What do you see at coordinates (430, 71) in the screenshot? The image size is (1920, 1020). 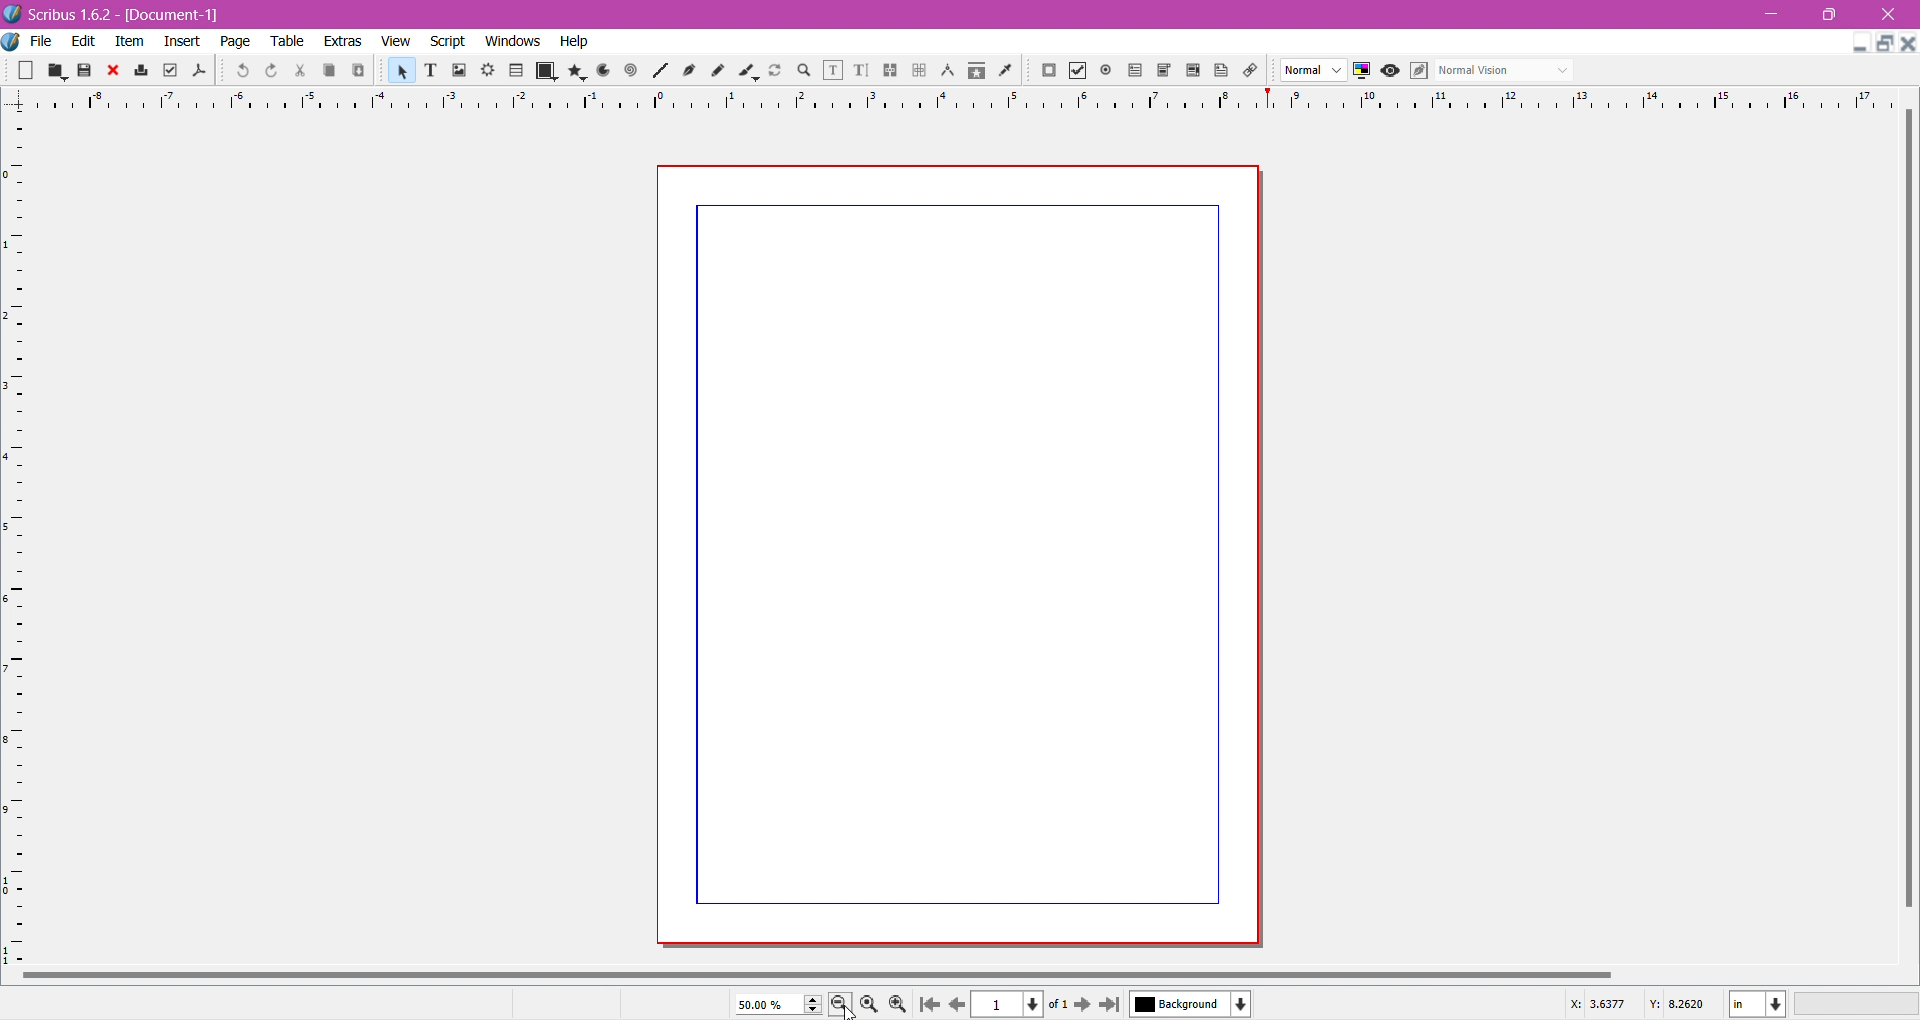 I see `Text Frame` at bounding box center [430, 71].